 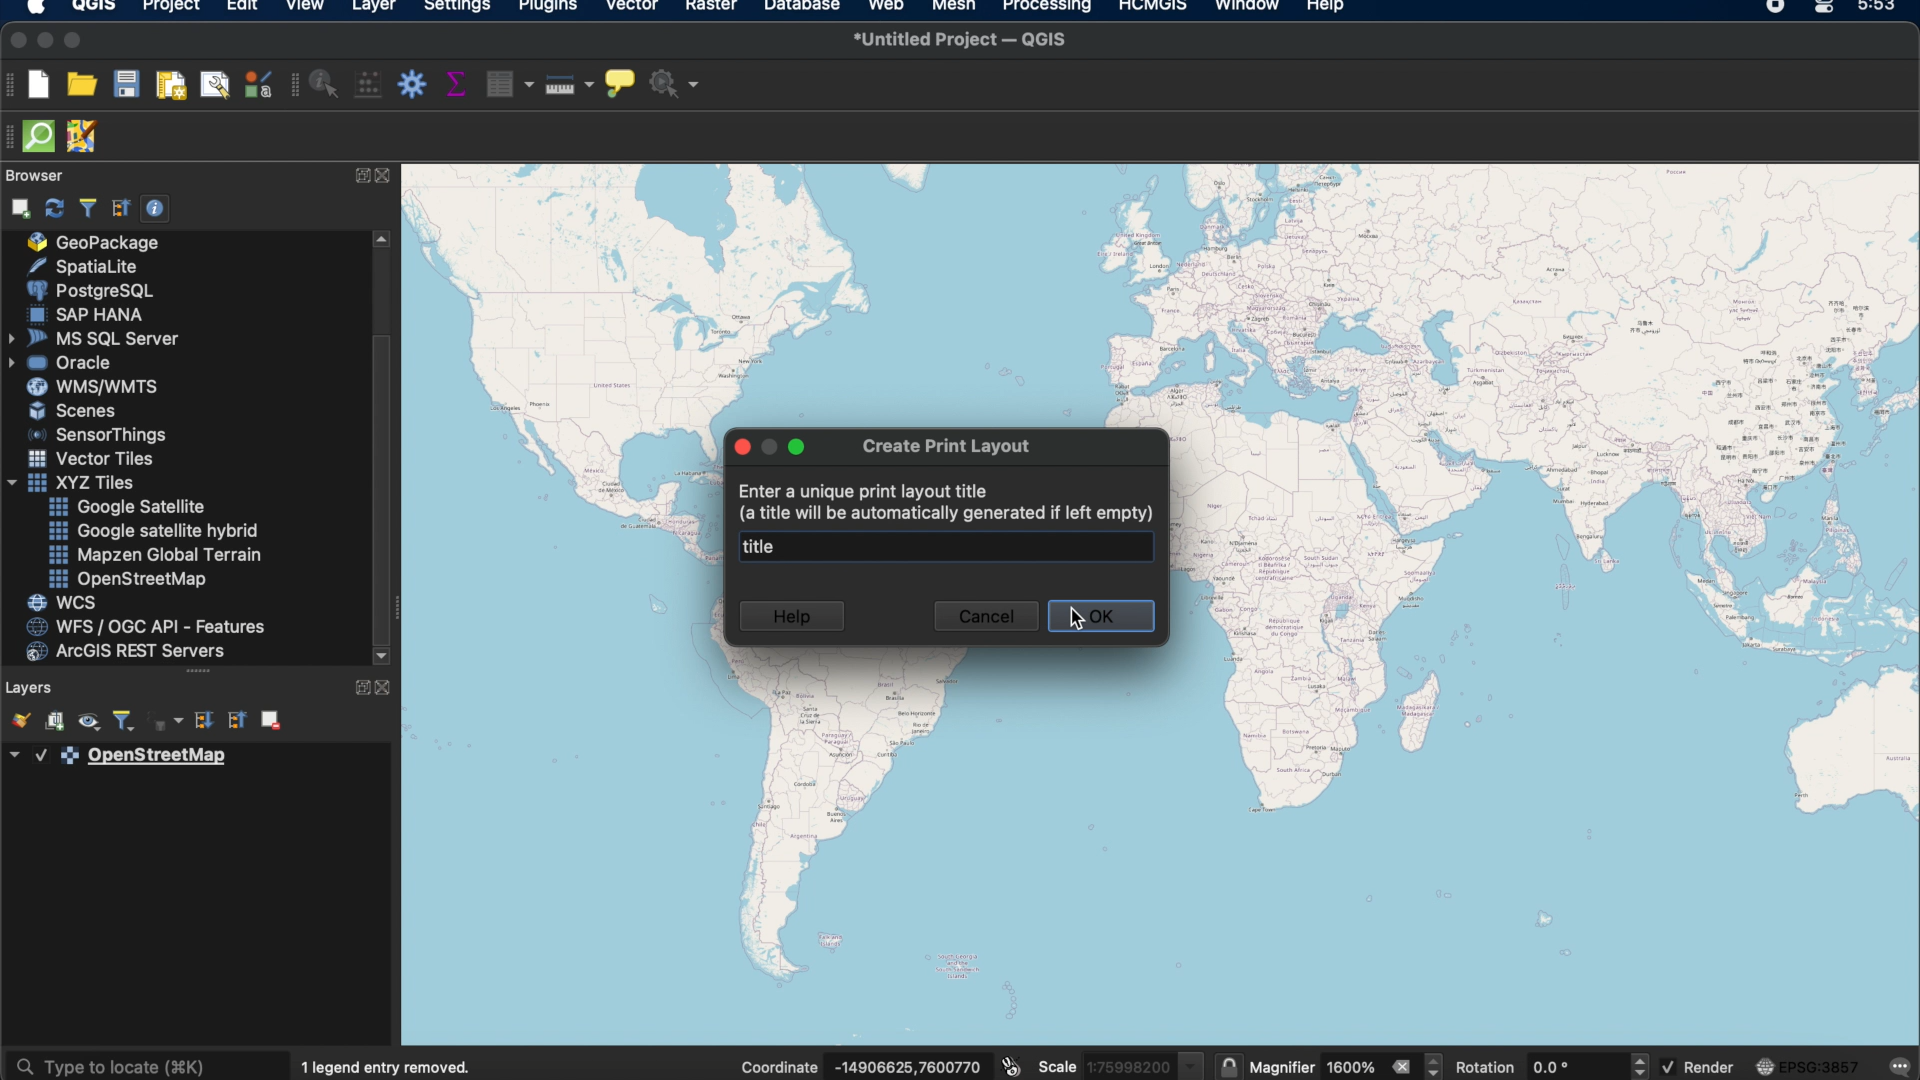 I want to click on scroll up arrow, so click(x=383, y=238).